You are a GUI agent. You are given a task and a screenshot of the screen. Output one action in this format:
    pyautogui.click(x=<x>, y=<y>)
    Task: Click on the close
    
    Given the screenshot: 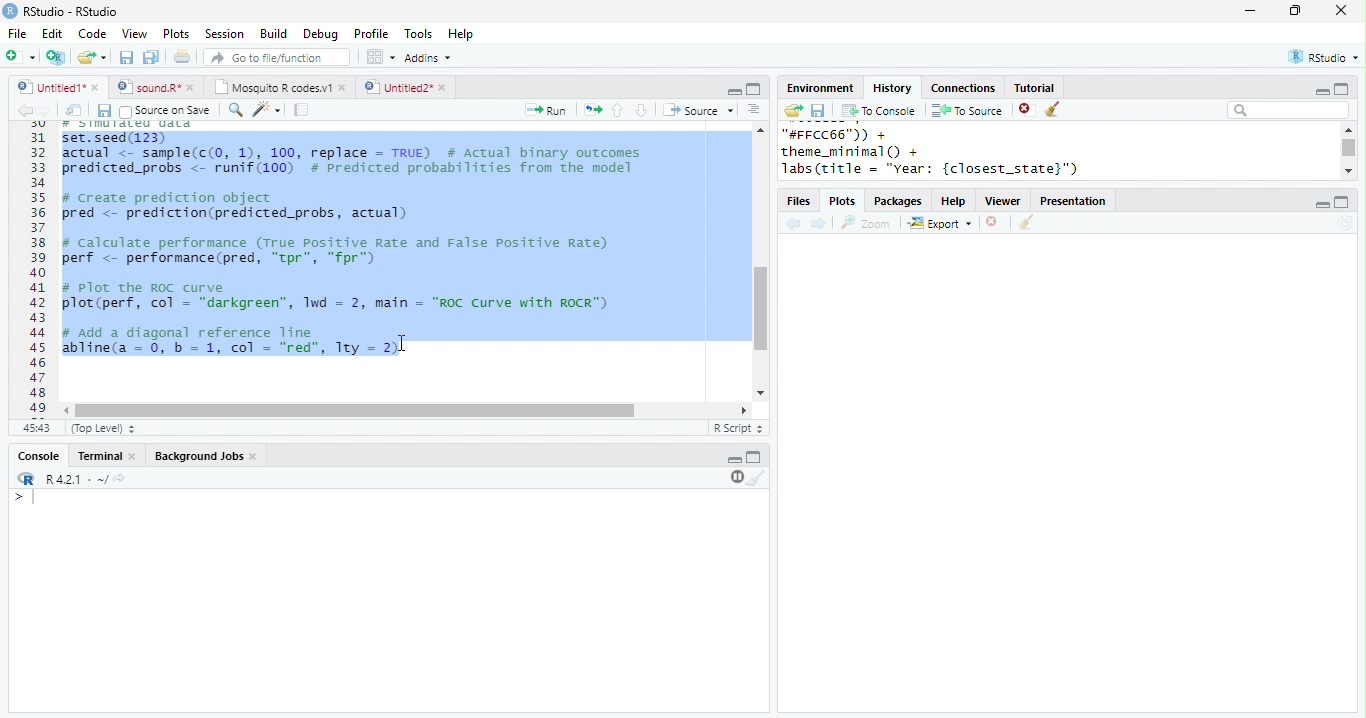 What is the action you would take?
    pyautogui.click(x=1342, y=10)
    